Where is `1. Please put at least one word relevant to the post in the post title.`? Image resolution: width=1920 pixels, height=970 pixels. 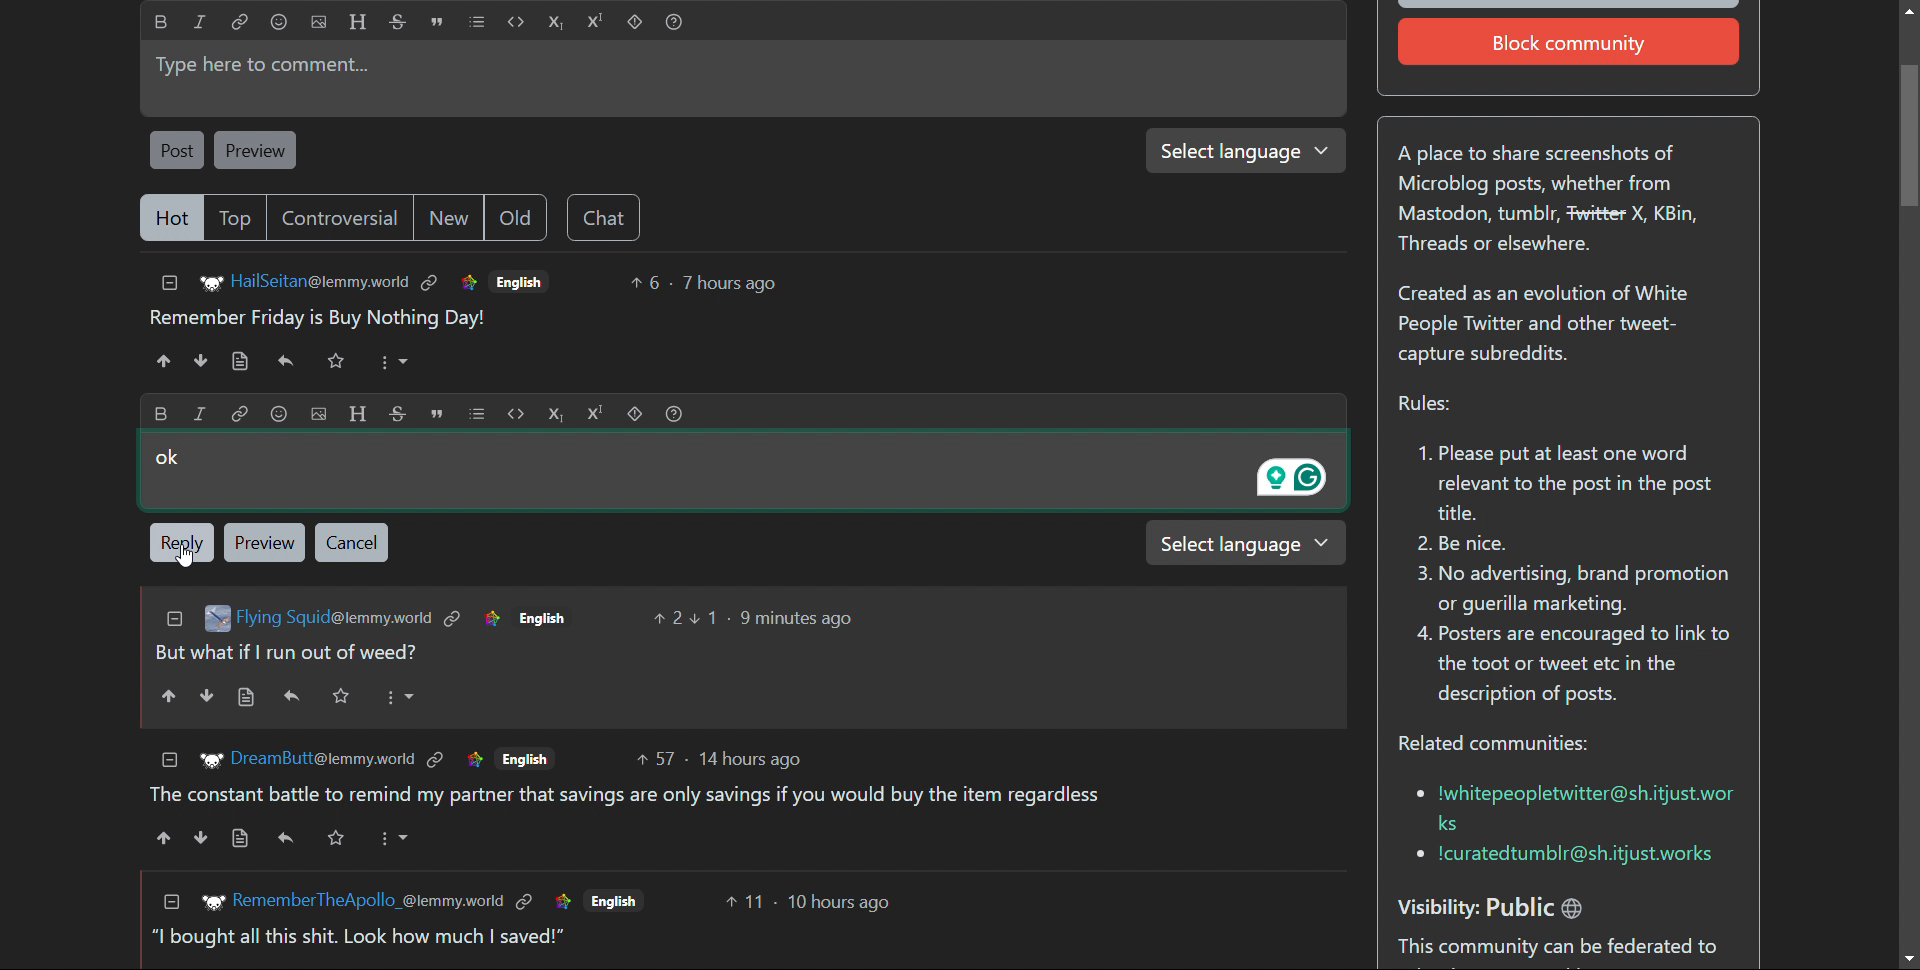 1. Please put at least one word relevant to the post in the post title. is located at coordinates (1560, 484).